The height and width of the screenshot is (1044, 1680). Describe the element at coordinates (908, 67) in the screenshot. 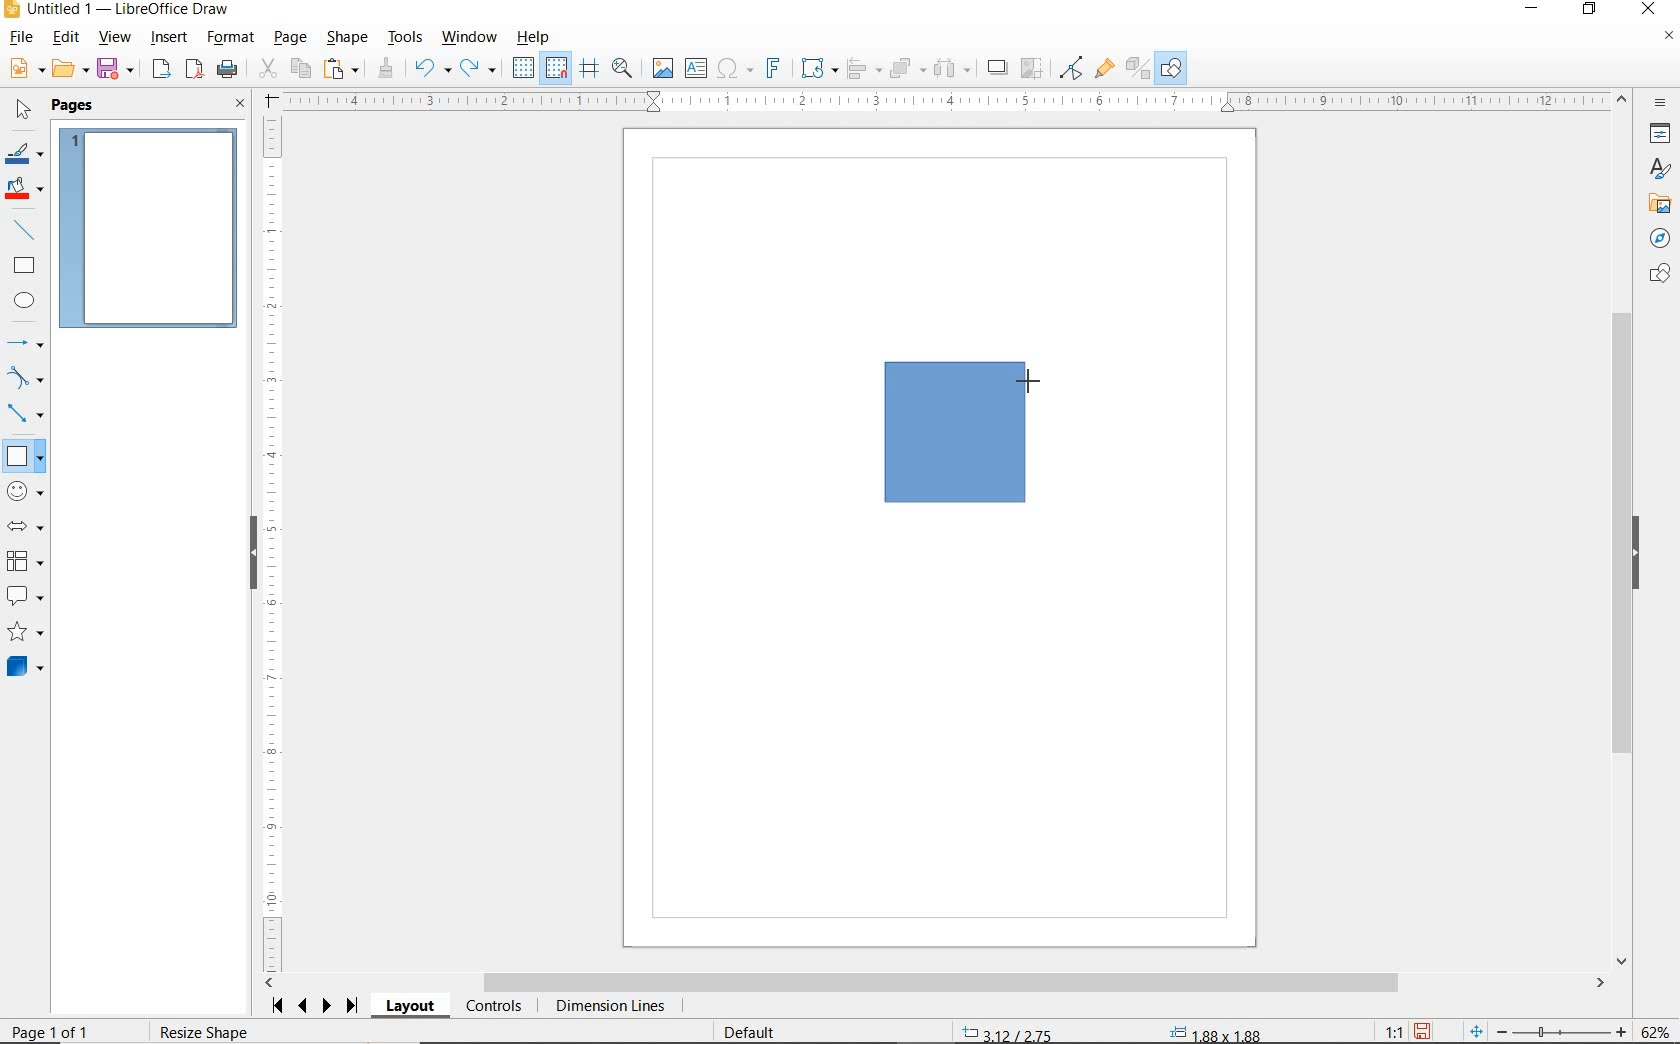

I see `ARRANGE` at that location.